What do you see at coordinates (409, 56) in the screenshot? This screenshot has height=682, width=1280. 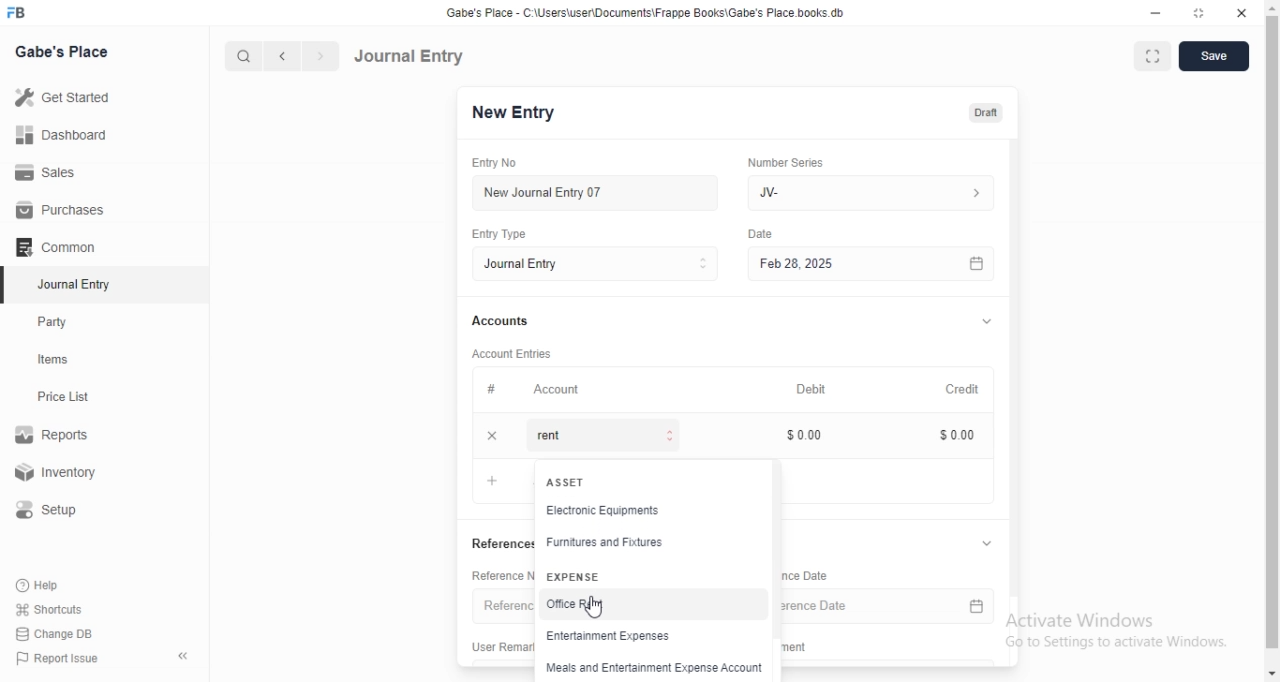 I see `Journal Entry` at bounding box center [409, 56].